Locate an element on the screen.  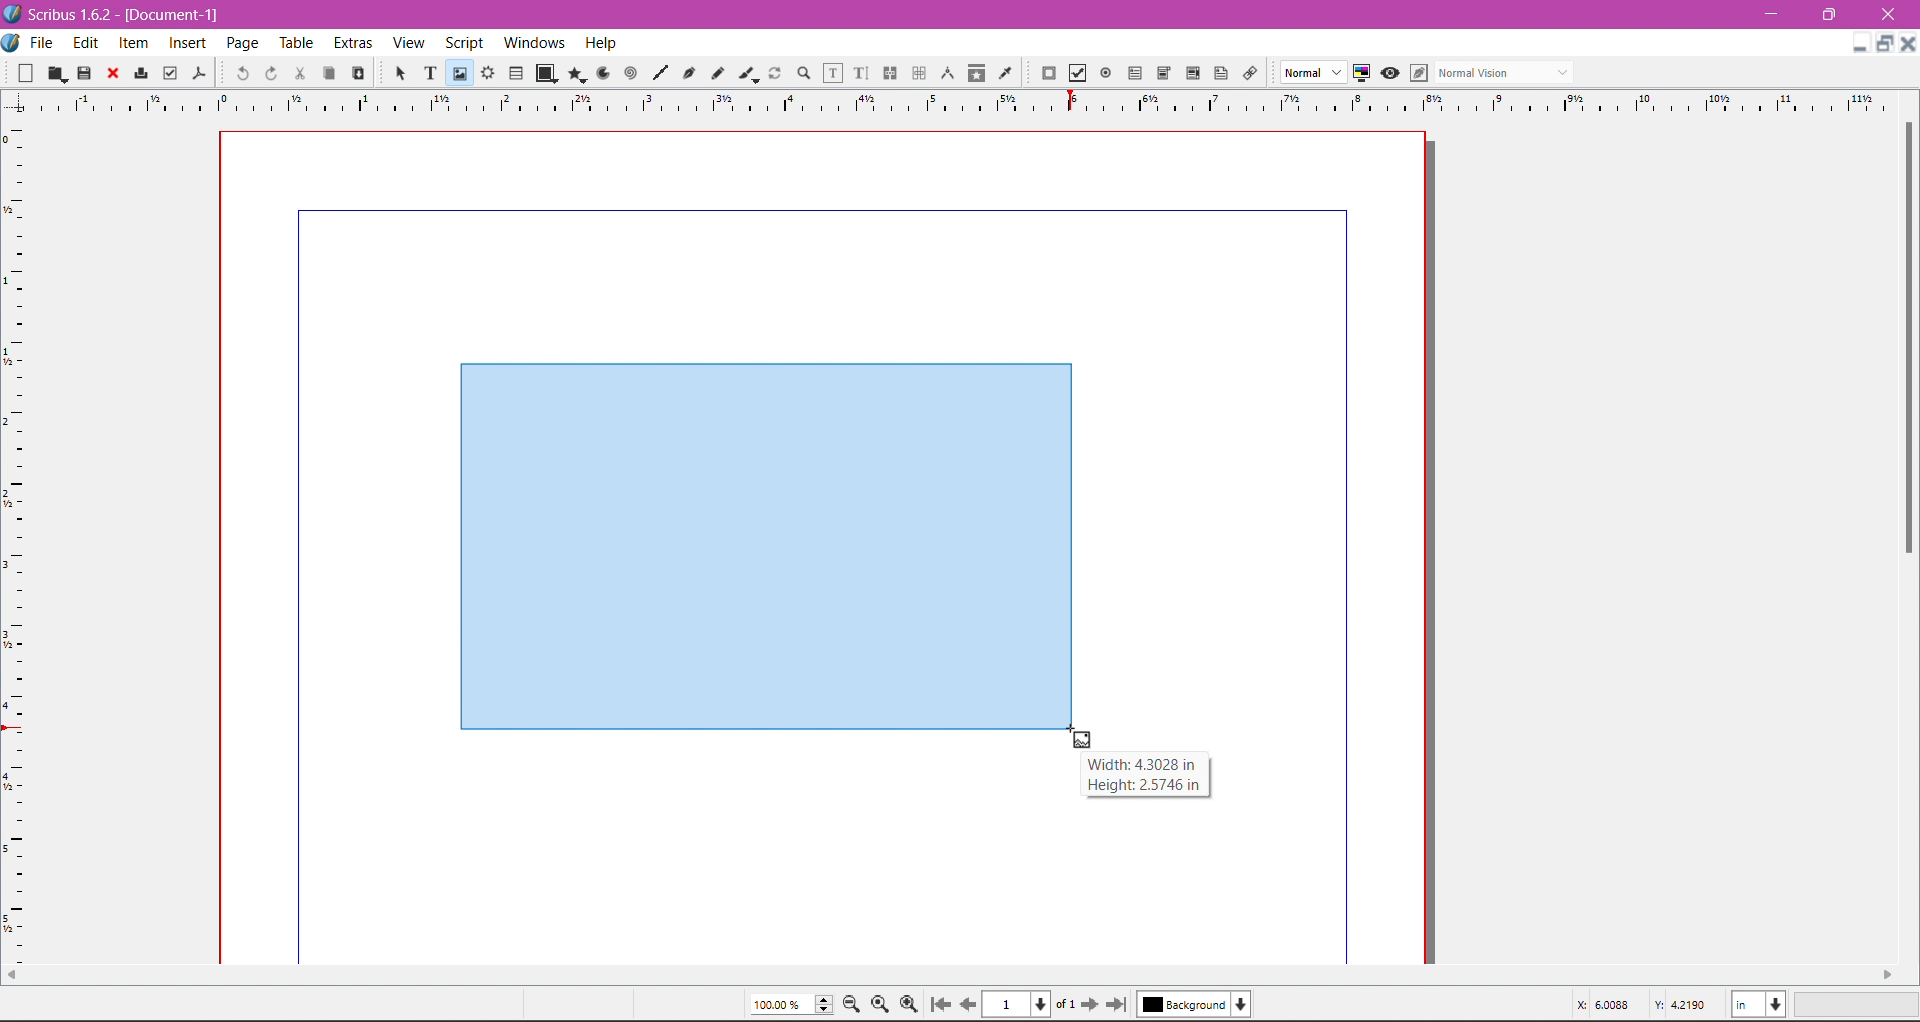
Select the image preview quality is located at coordinates (1312, 72).